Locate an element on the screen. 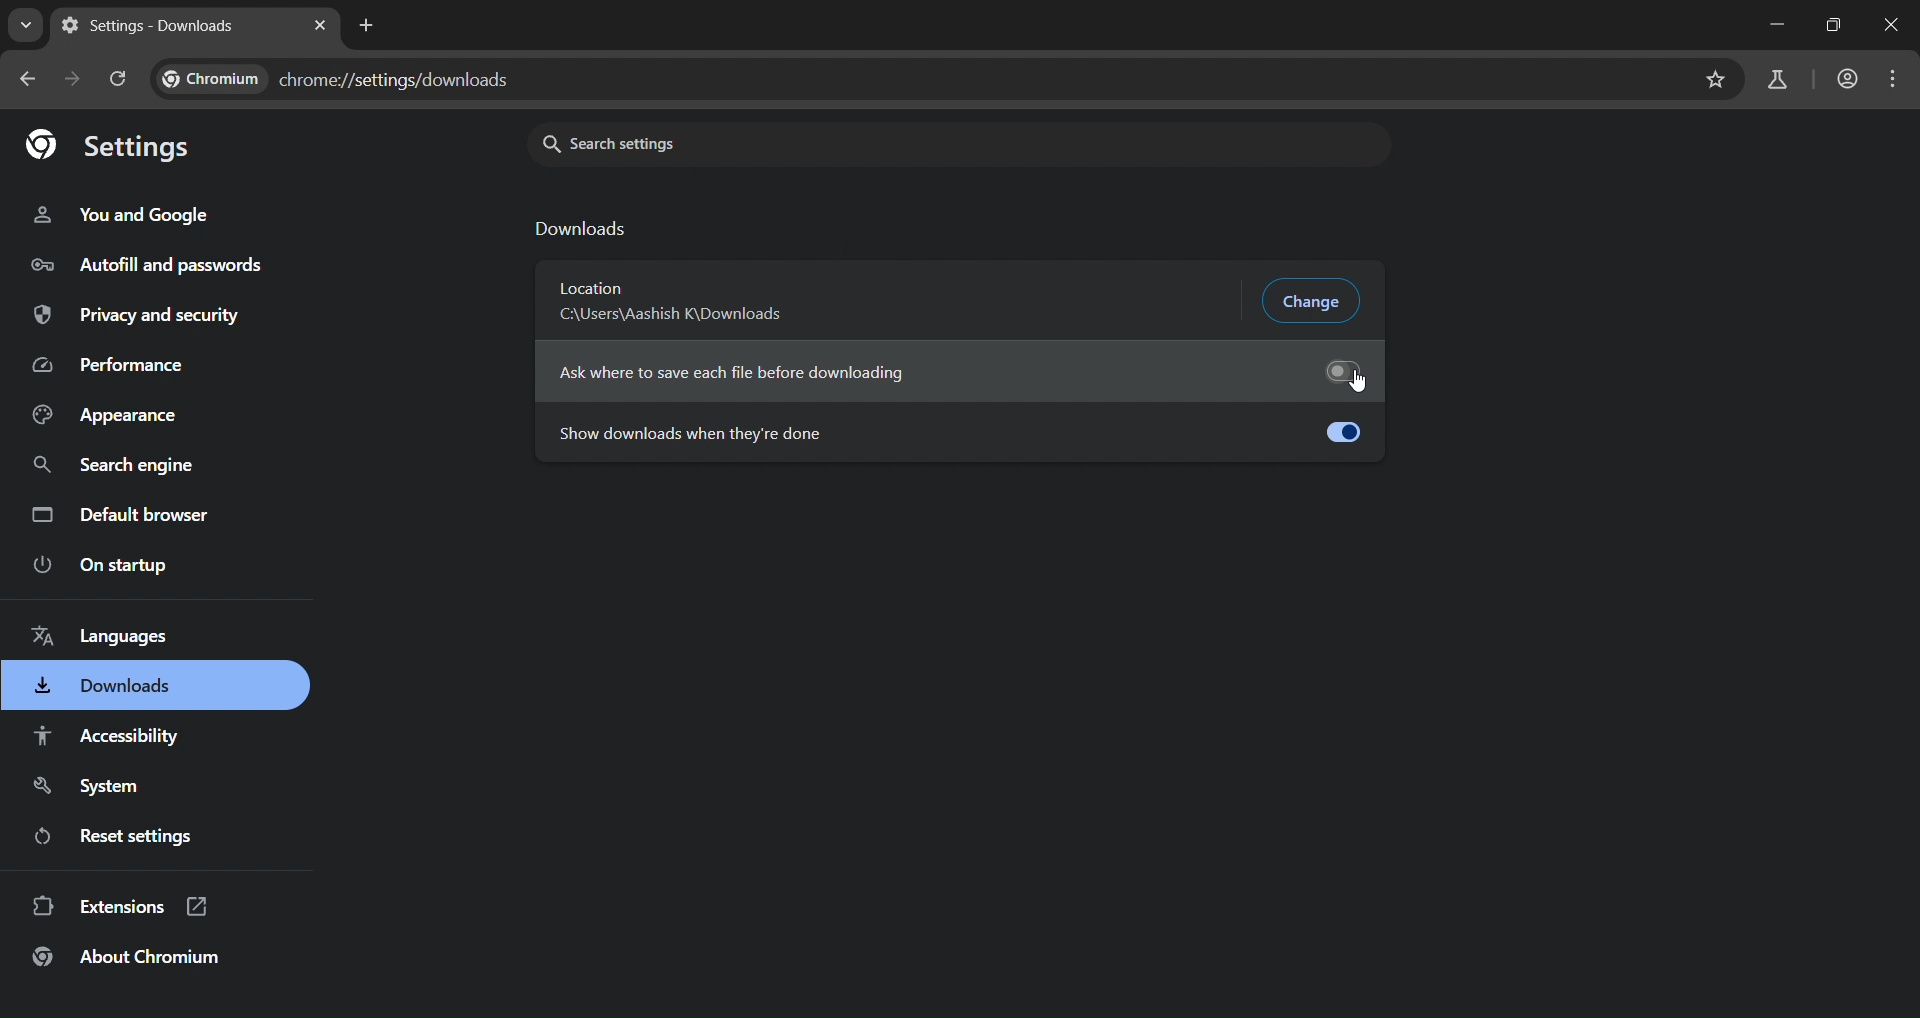 This screenshot has height=1018, width=1920. about chromium is located at coordinates (126, 960).